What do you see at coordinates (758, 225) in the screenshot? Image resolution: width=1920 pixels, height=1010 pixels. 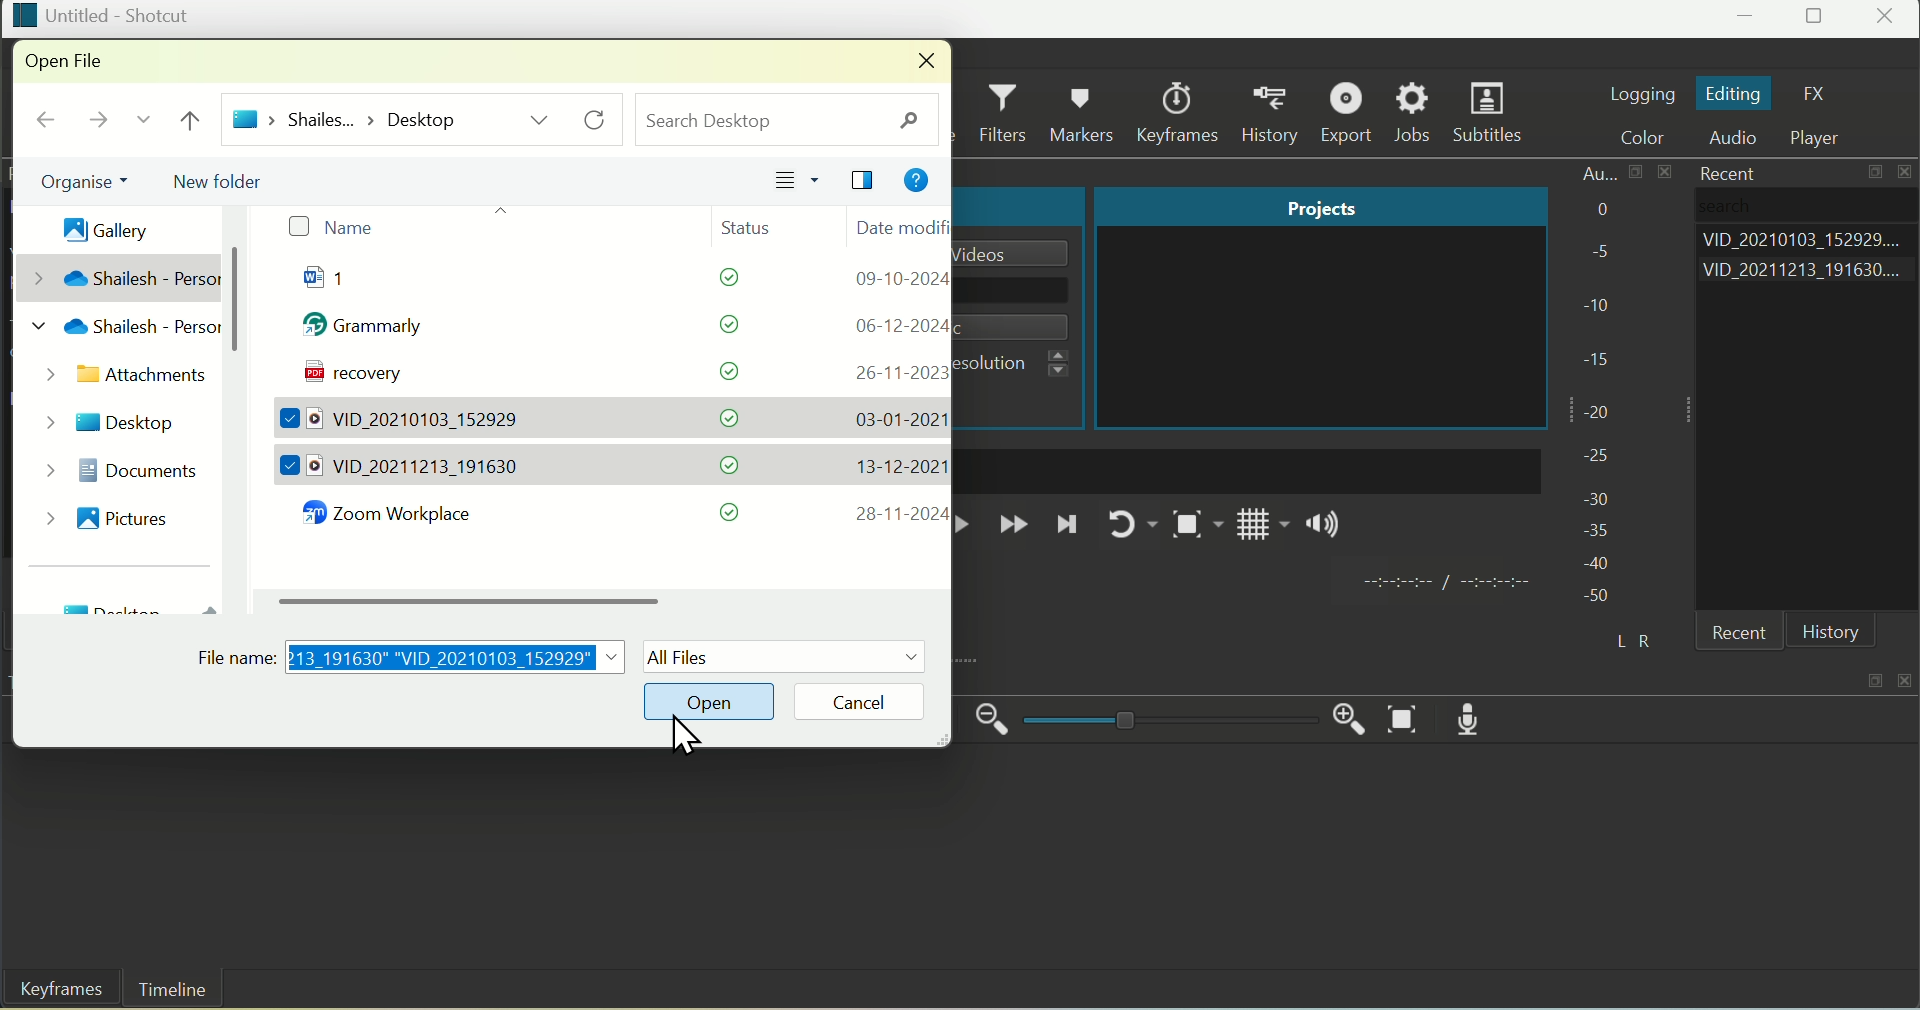 I see `Status` at bounding box center [758, 225].